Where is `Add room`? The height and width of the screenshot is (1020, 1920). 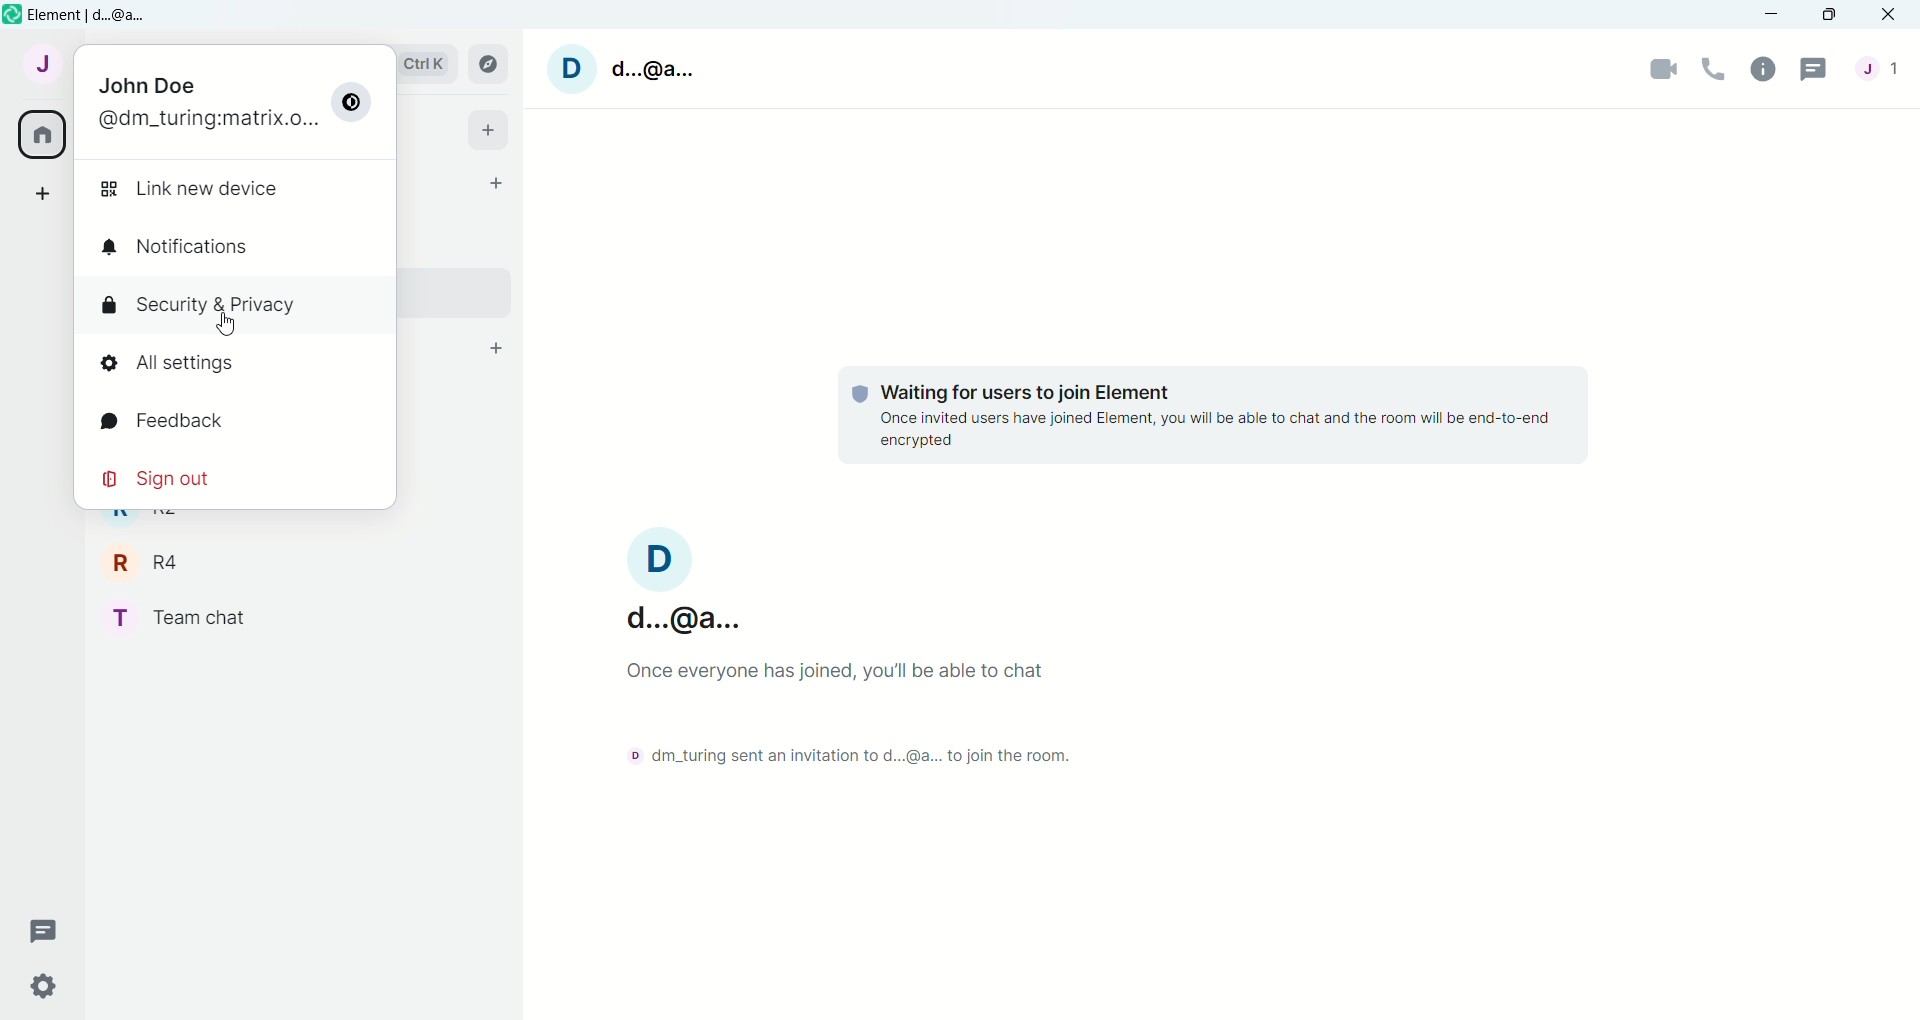 Add room is located at coordinates (497, 348).